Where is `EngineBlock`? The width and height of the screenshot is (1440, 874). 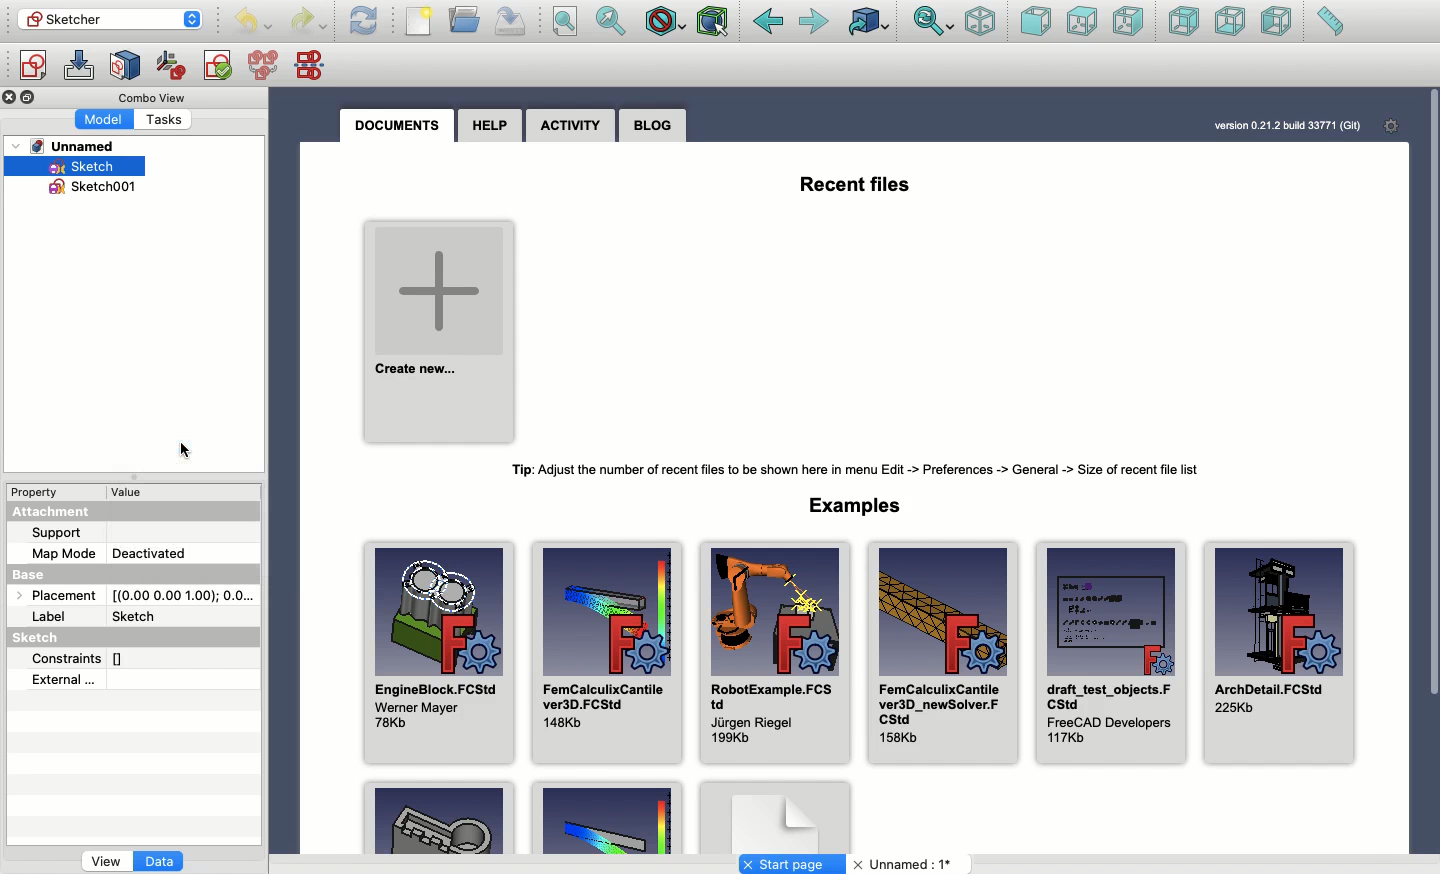 EngineBlock is located at coordinates (437, 645).